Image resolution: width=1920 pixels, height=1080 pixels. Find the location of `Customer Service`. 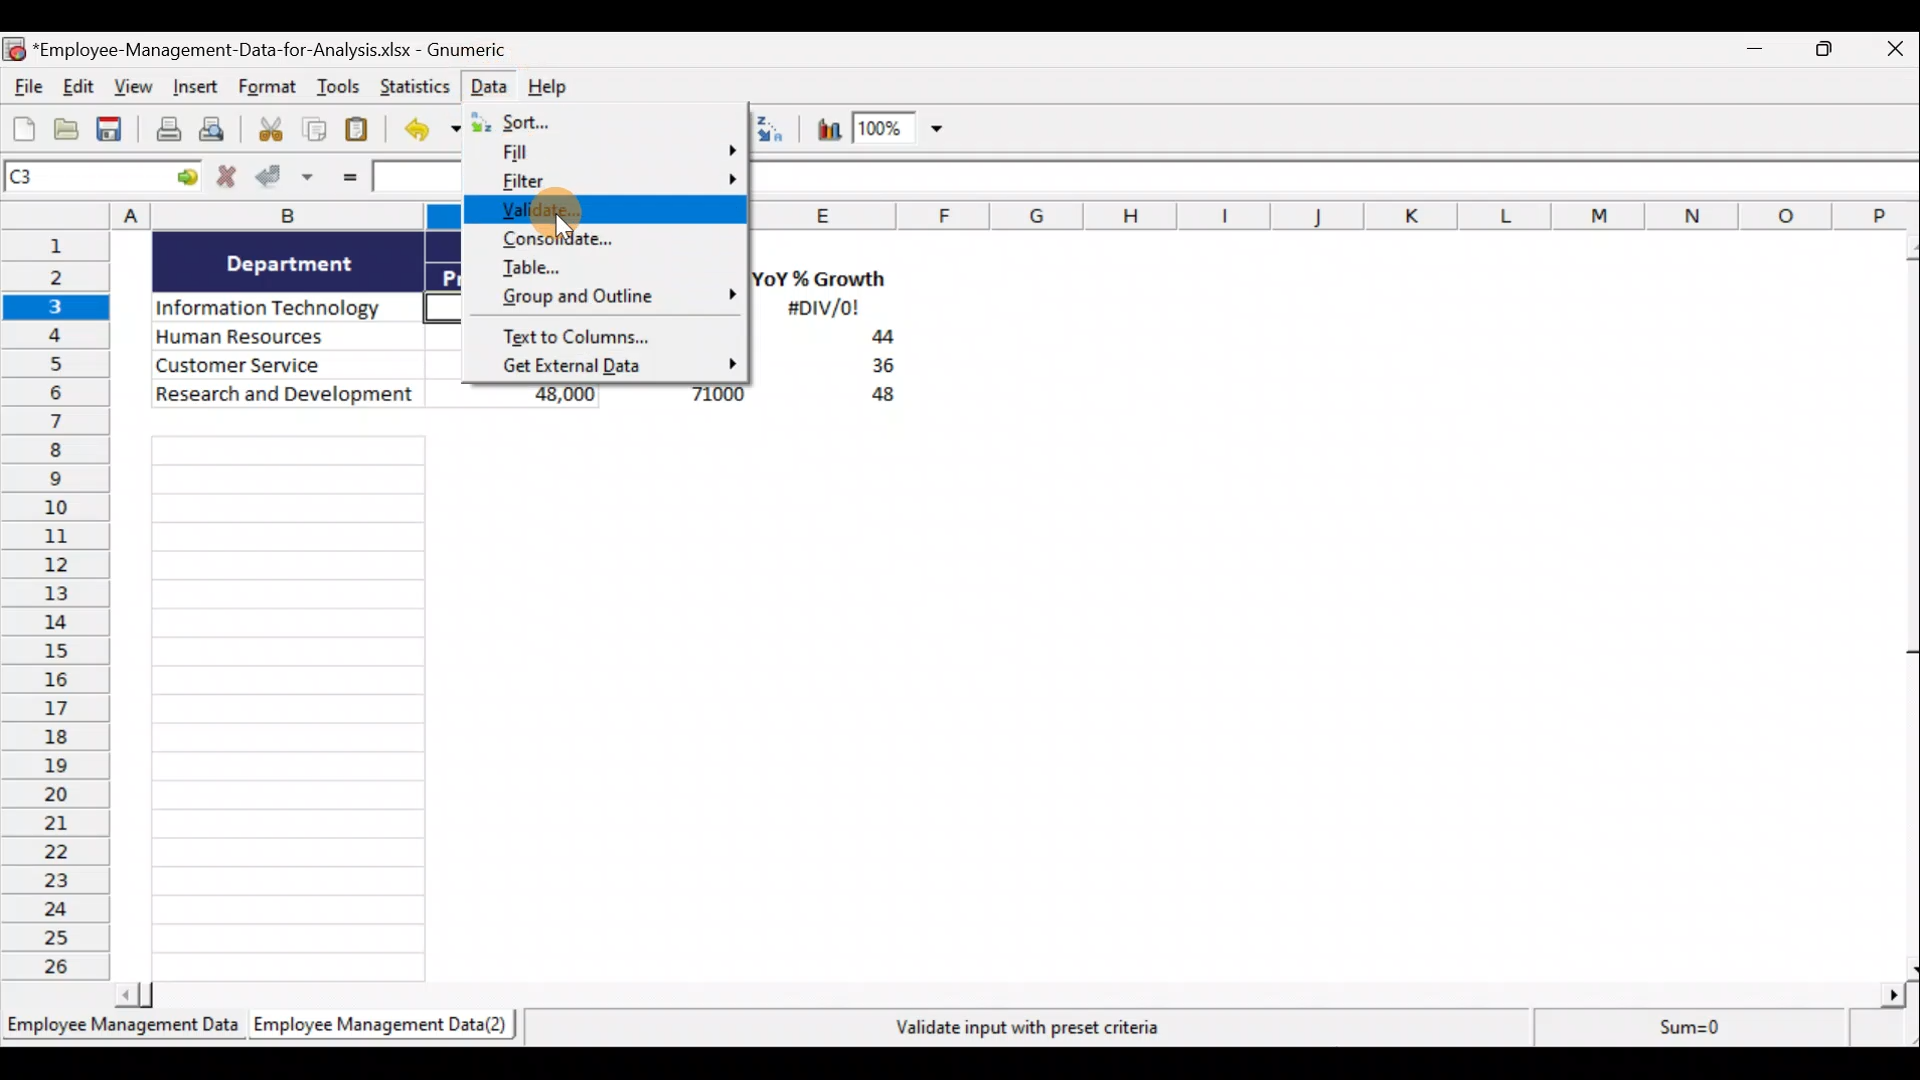

Customer Service is located at coordinates (288, 363).